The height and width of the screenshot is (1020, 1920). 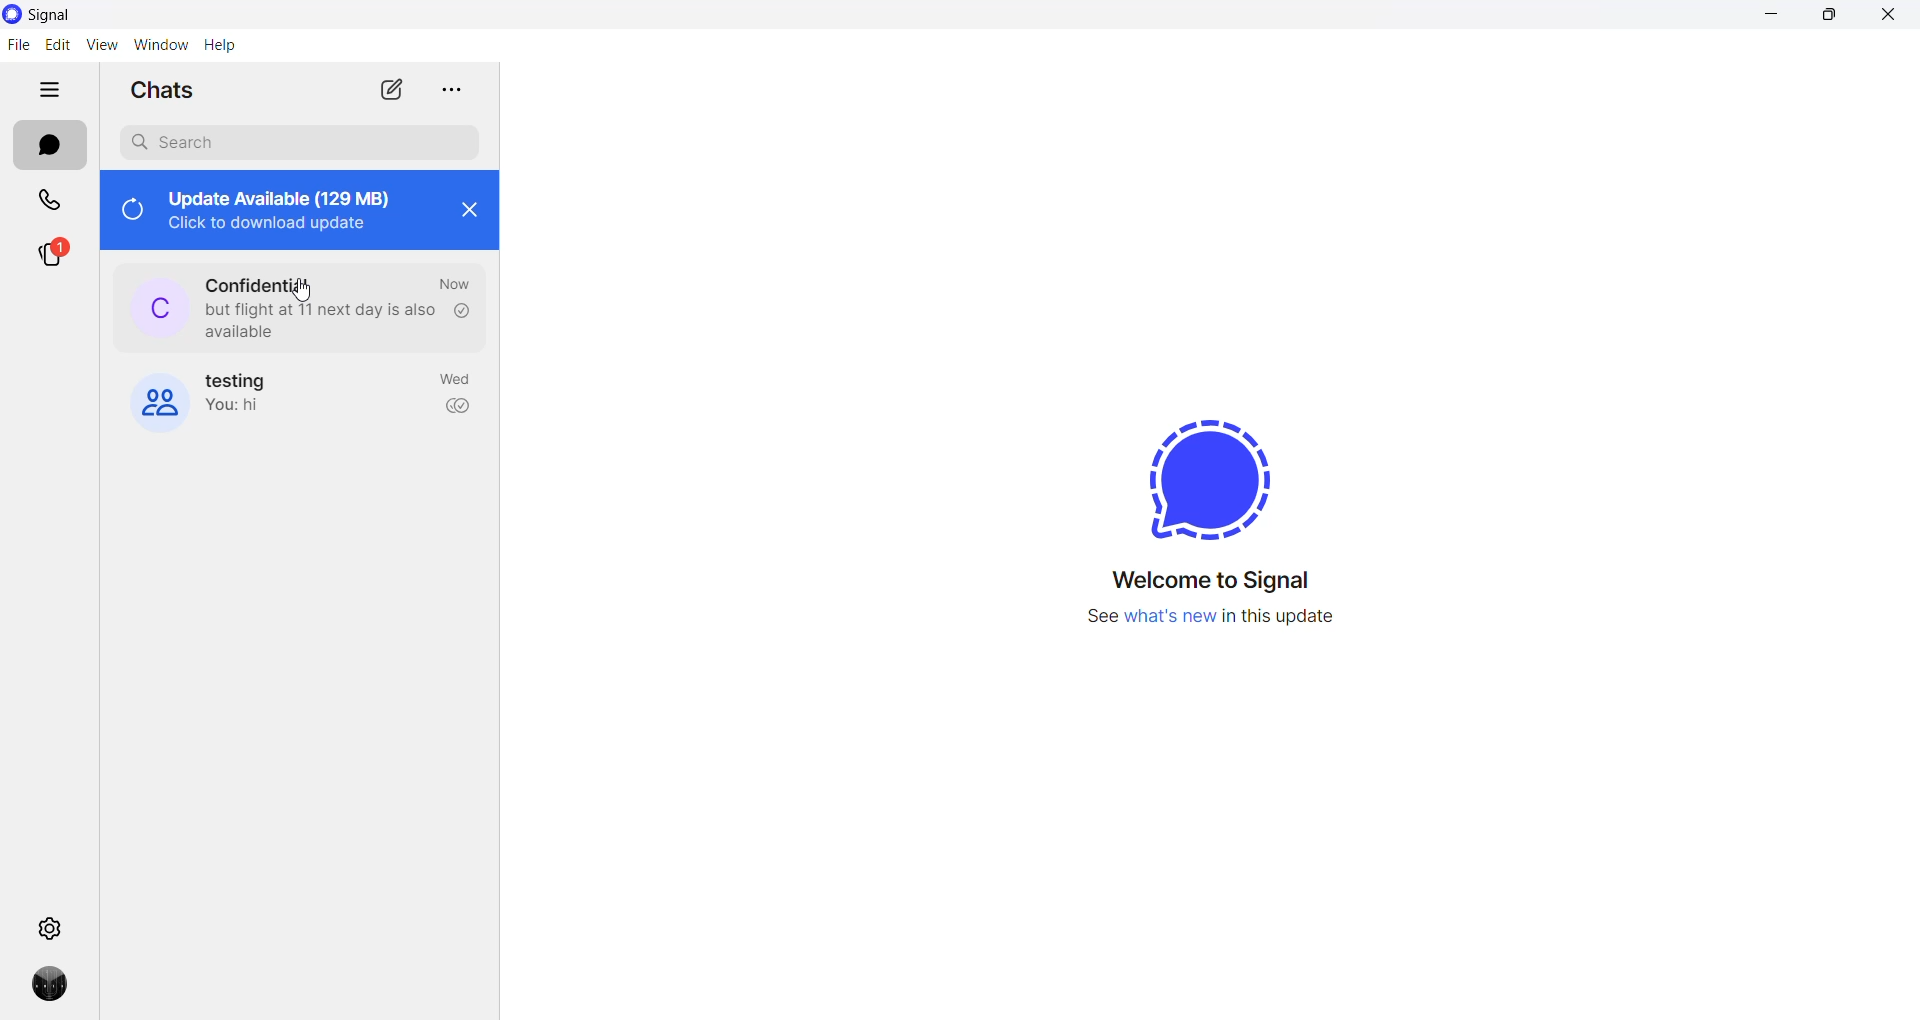 What do you see at coordinates (52, 260) in the screenshot?
I see `stories` at bounding box center [52, 260].